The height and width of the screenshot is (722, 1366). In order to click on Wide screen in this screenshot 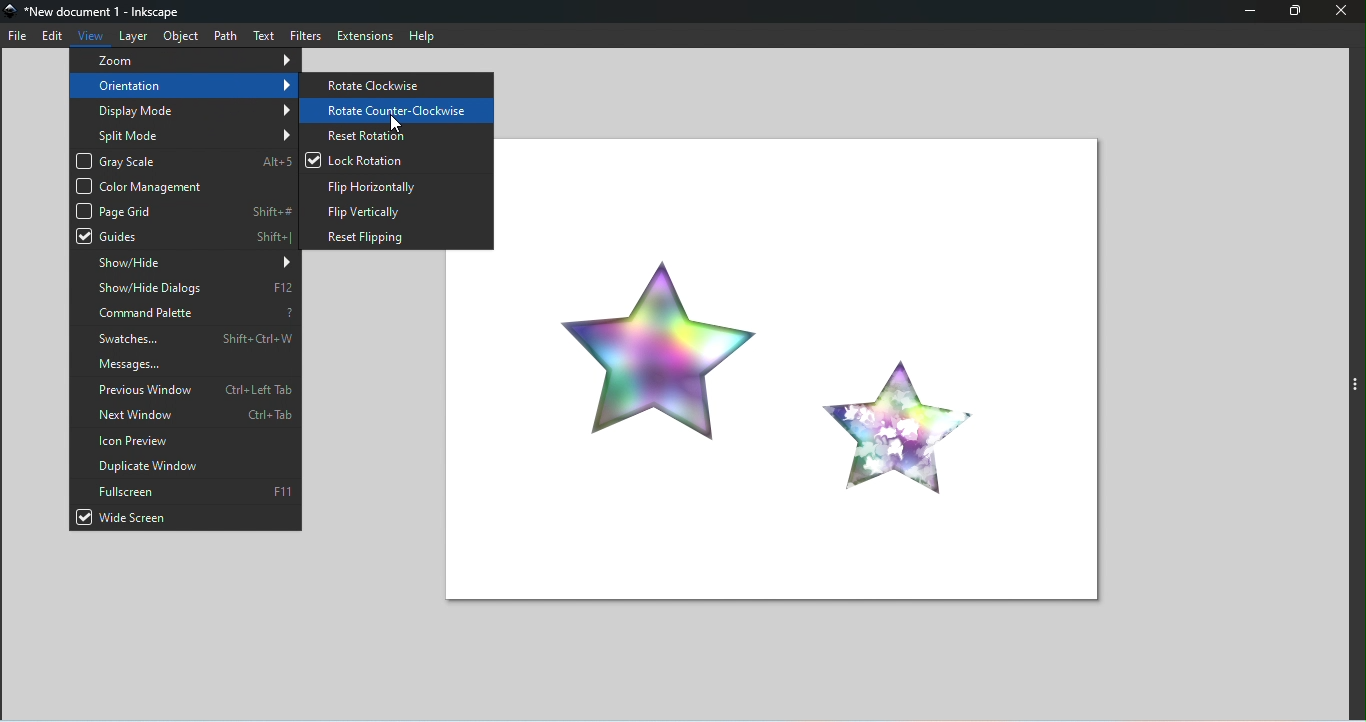, I will do `click(187, 518)`.